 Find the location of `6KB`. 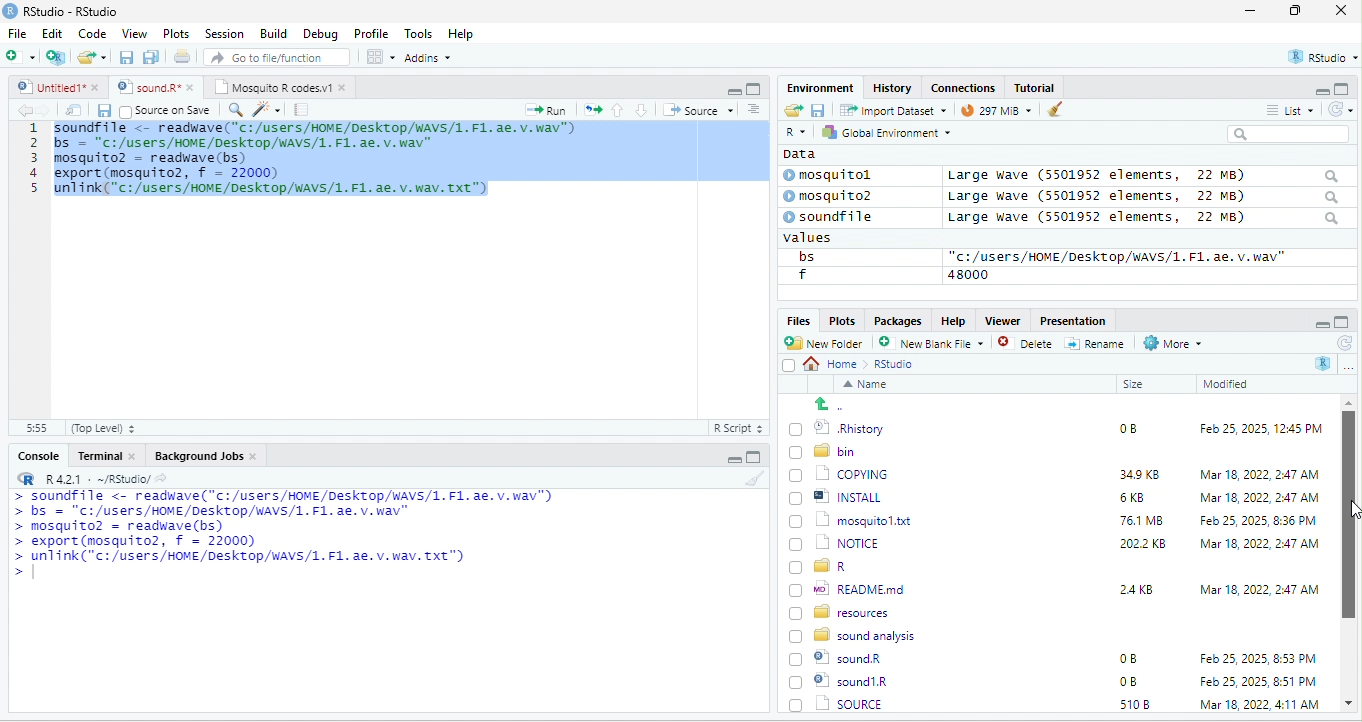

6KB is located at coordinates (1133, 498).